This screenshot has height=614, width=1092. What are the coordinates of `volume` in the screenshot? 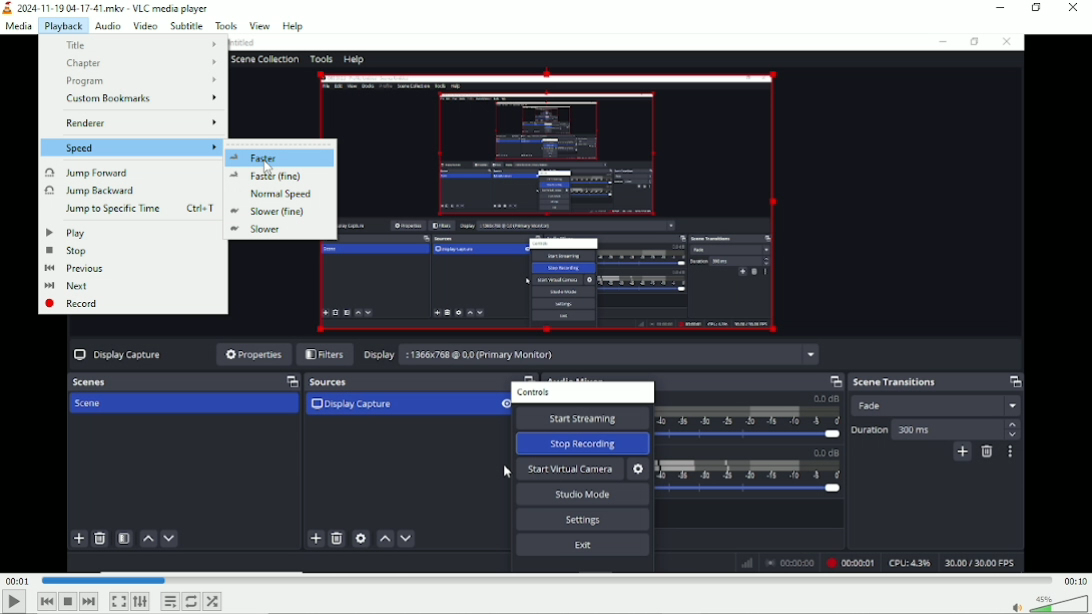 It's located at (1048, 603).